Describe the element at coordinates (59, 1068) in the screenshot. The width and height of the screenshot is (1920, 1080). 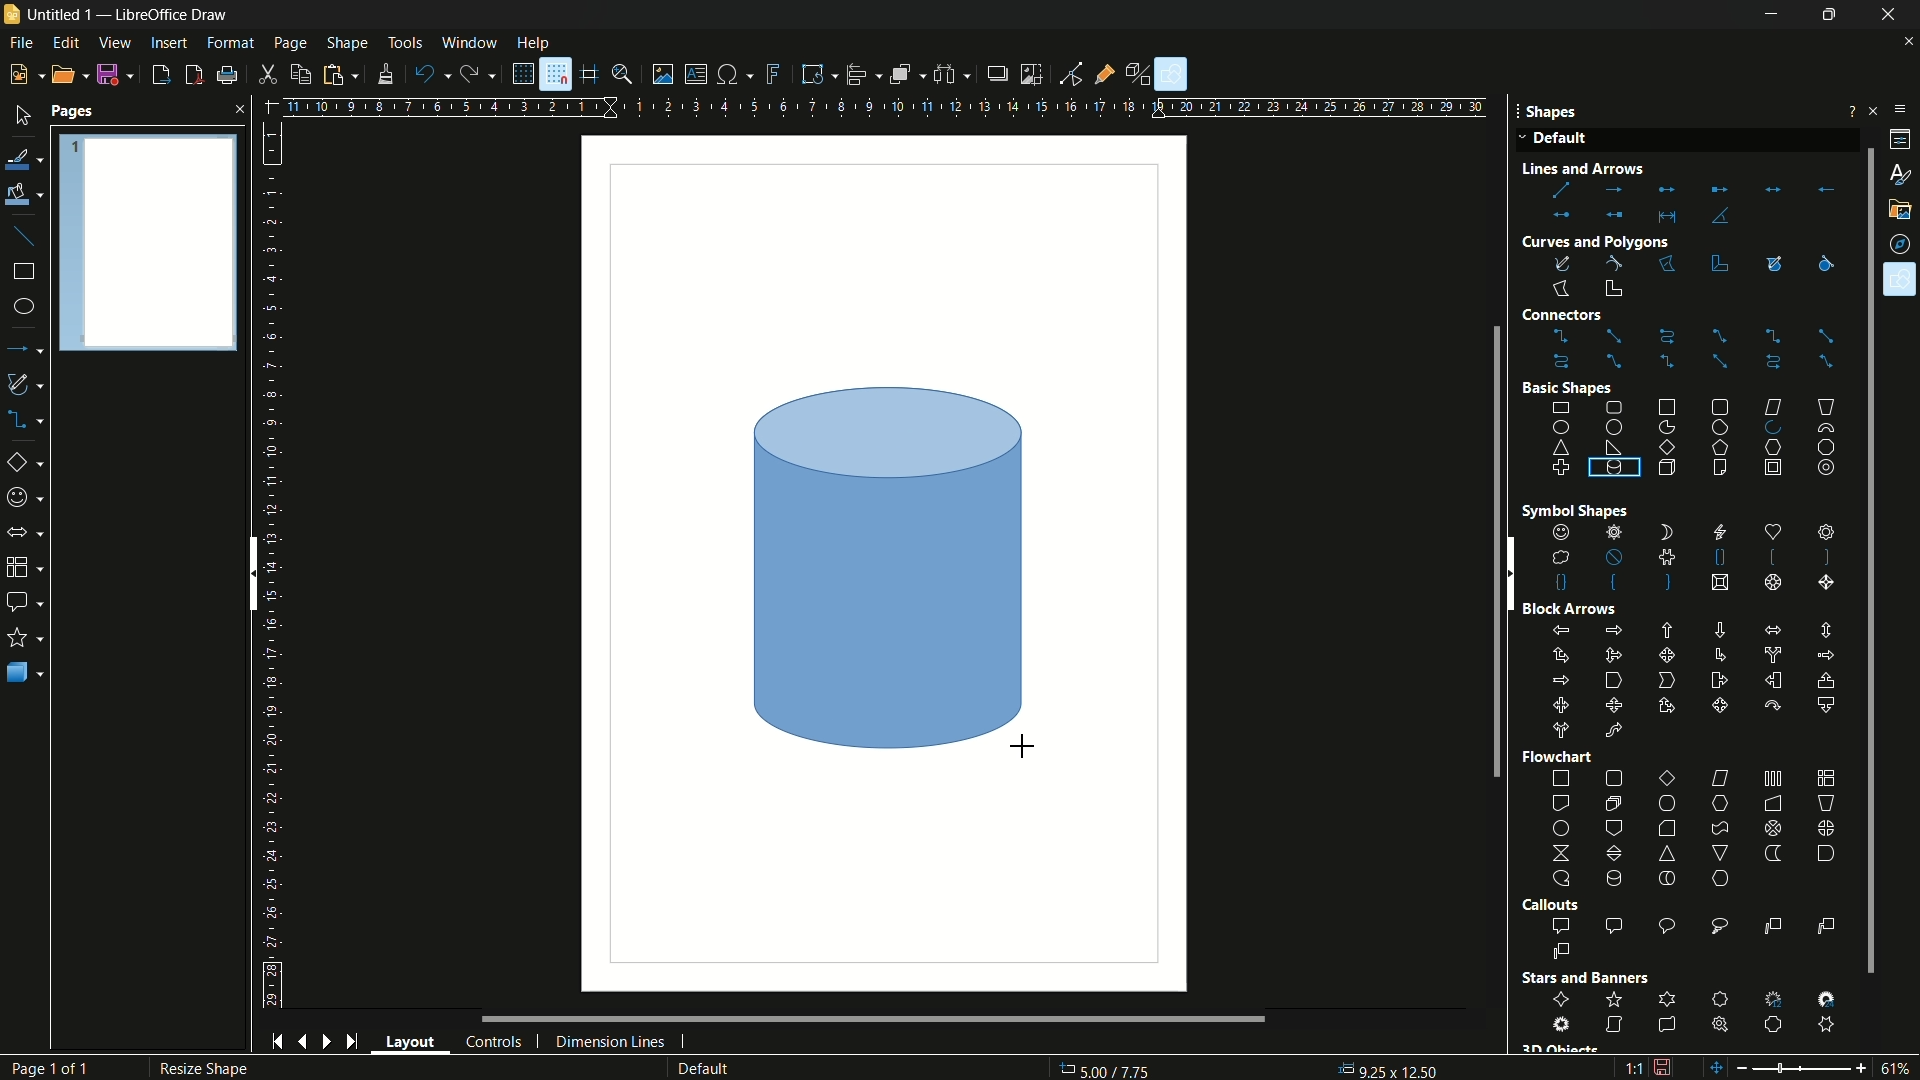
I see `Page 1 of 1` at that location.